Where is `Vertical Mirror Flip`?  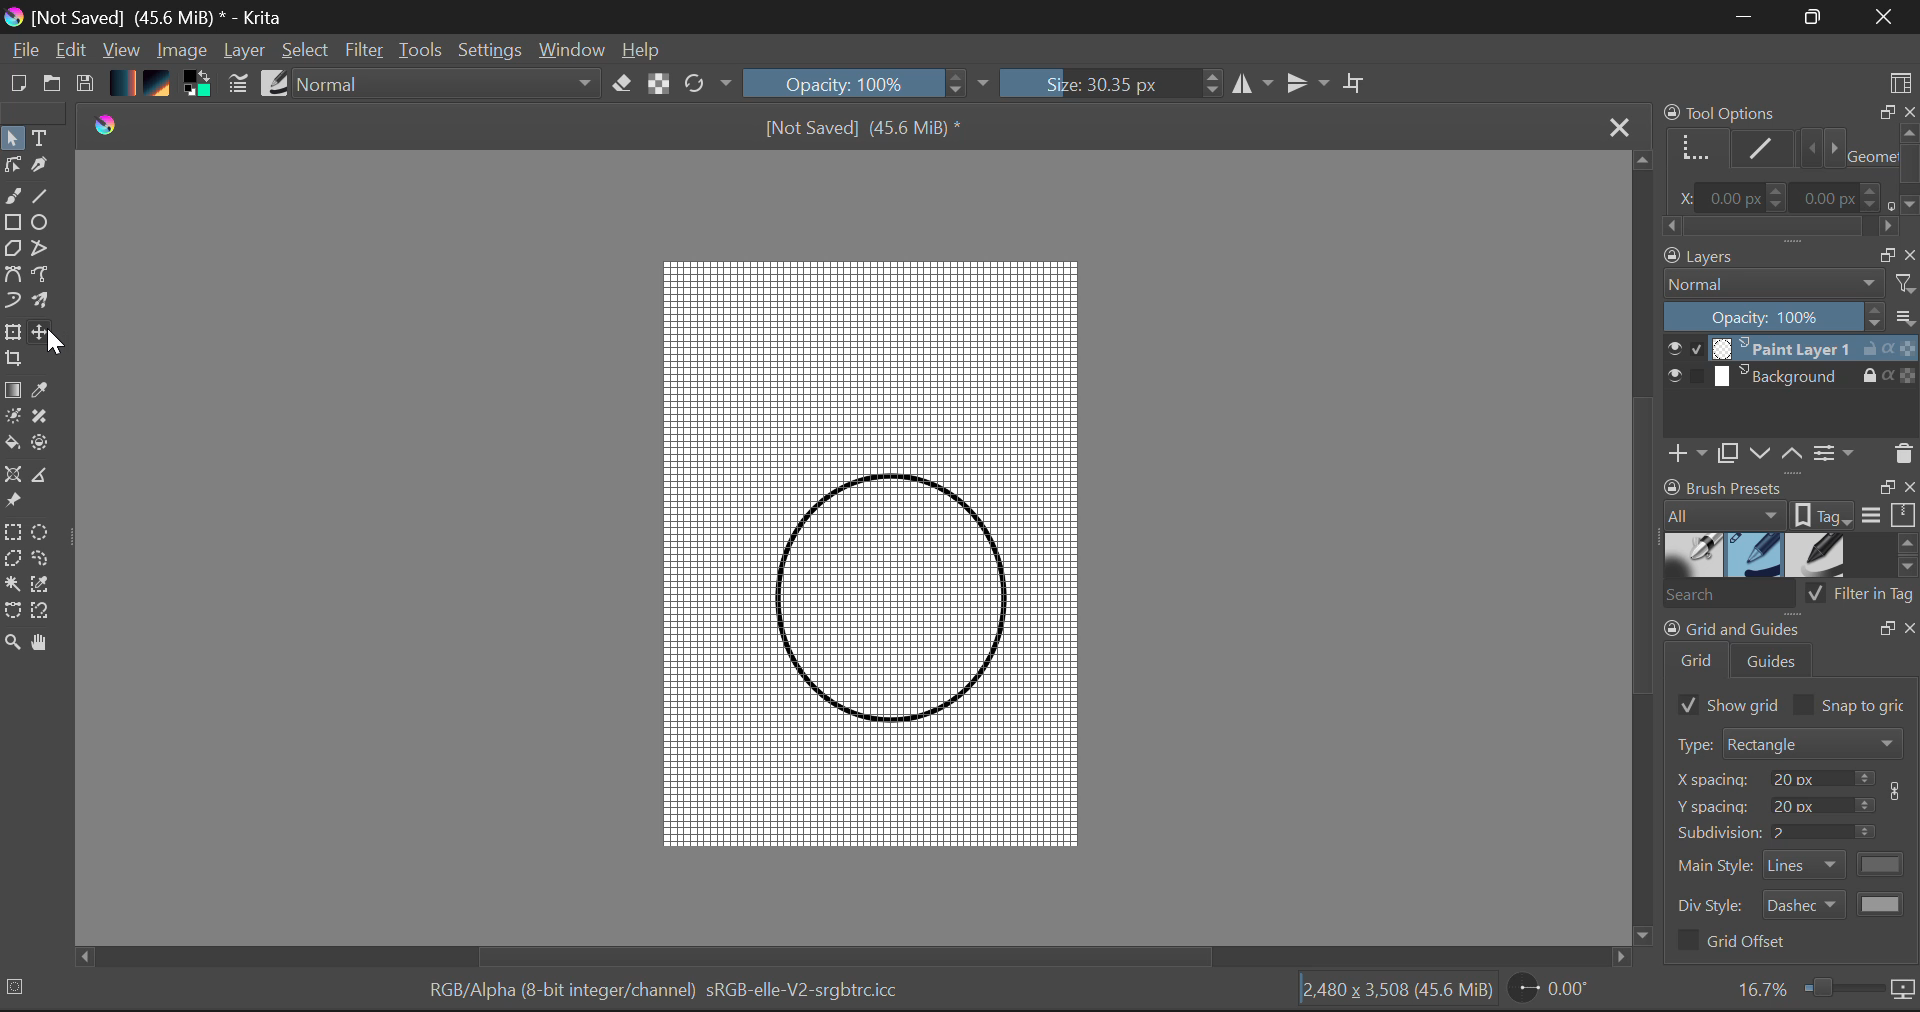 Vertical Mirror Flip is located at coordinates (1254, 84).